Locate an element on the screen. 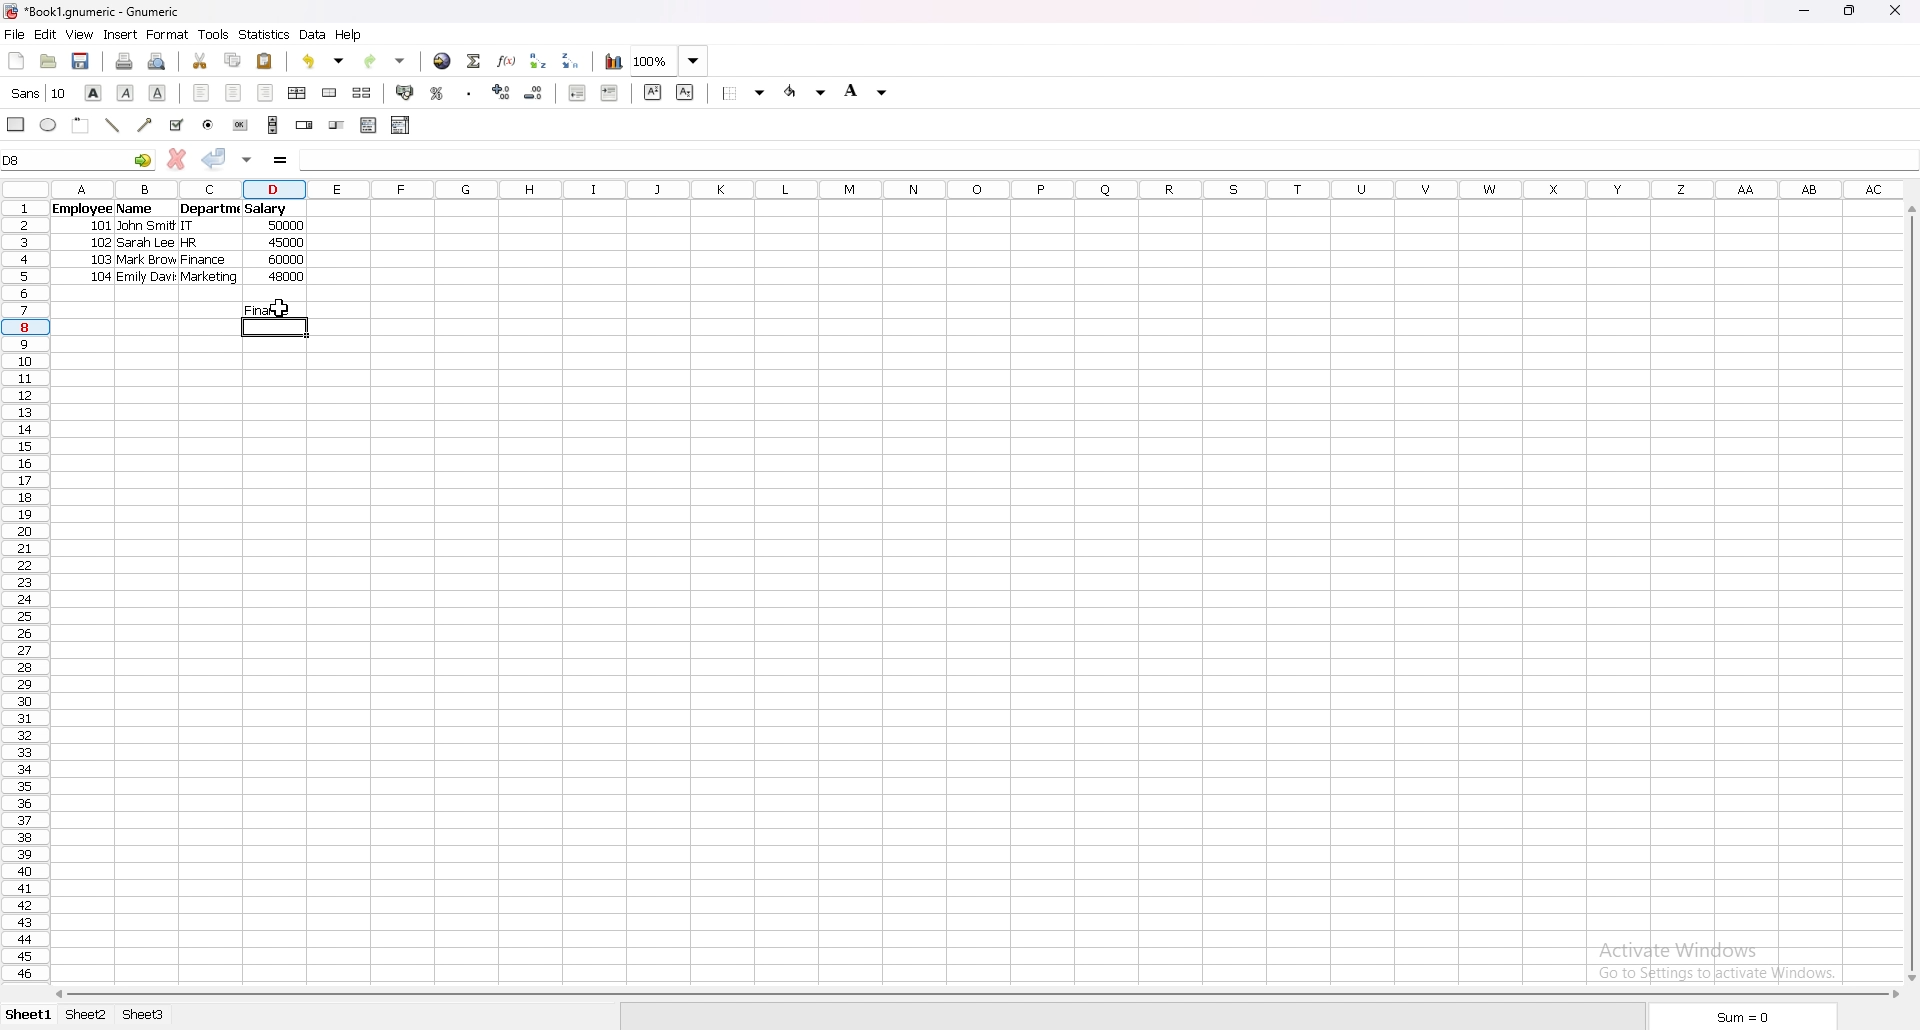 Image resolution: width=1920 pixels, height=1030 pixels. Marketing is located at coordinates (209, 279).